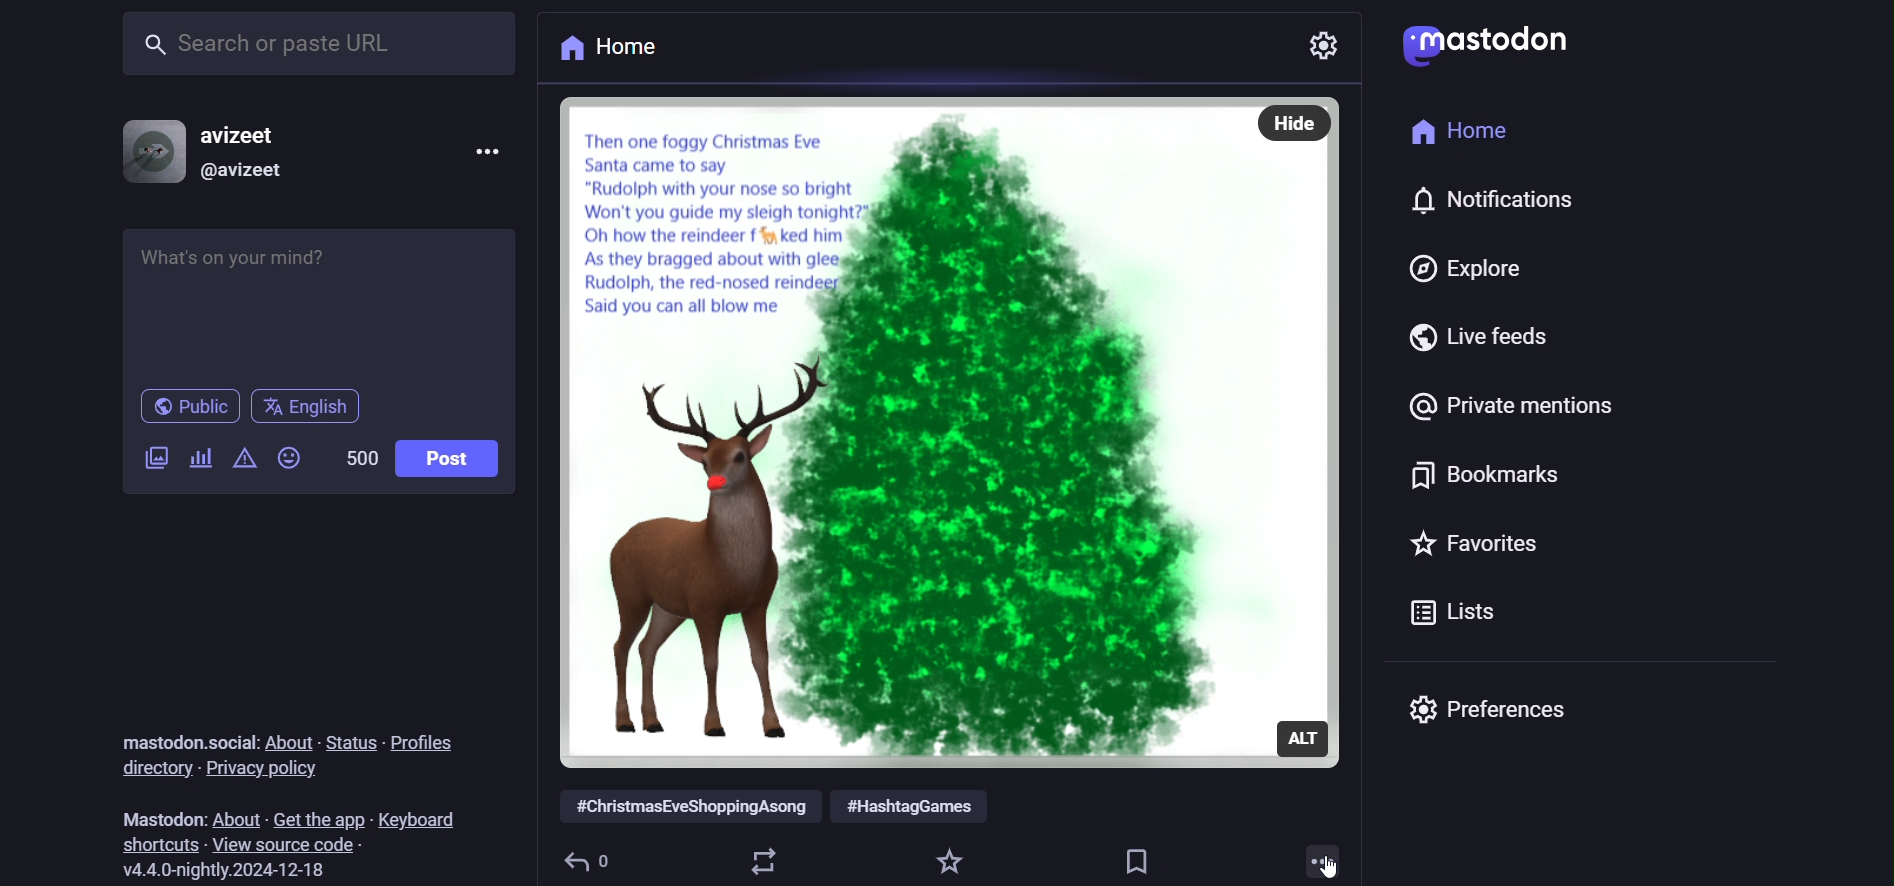 This screenshot has width=1894, height=886. What do you see at coordinates (1456, 132) in the screenshot?
I see `home` at bounding box center [1456, 132].